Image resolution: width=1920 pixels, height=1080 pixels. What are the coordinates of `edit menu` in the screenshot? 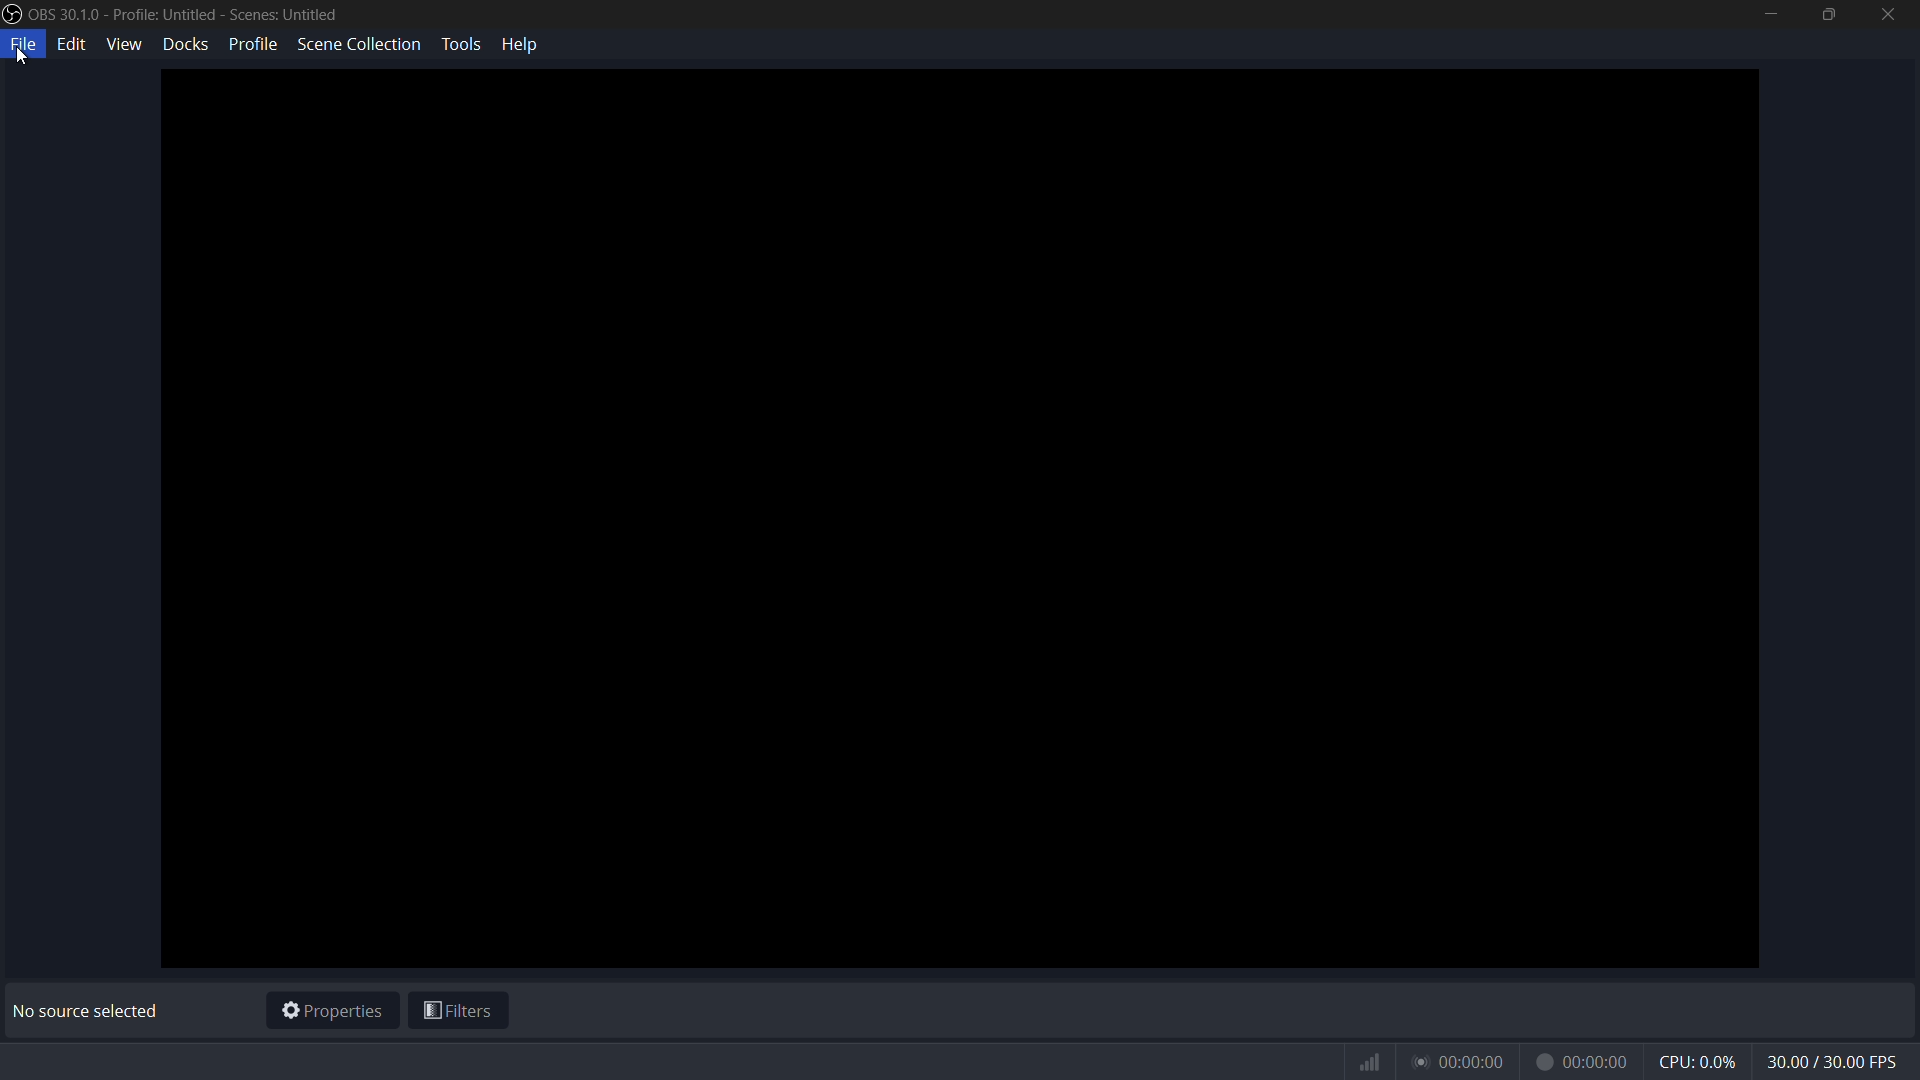 It's located at (74, 43).